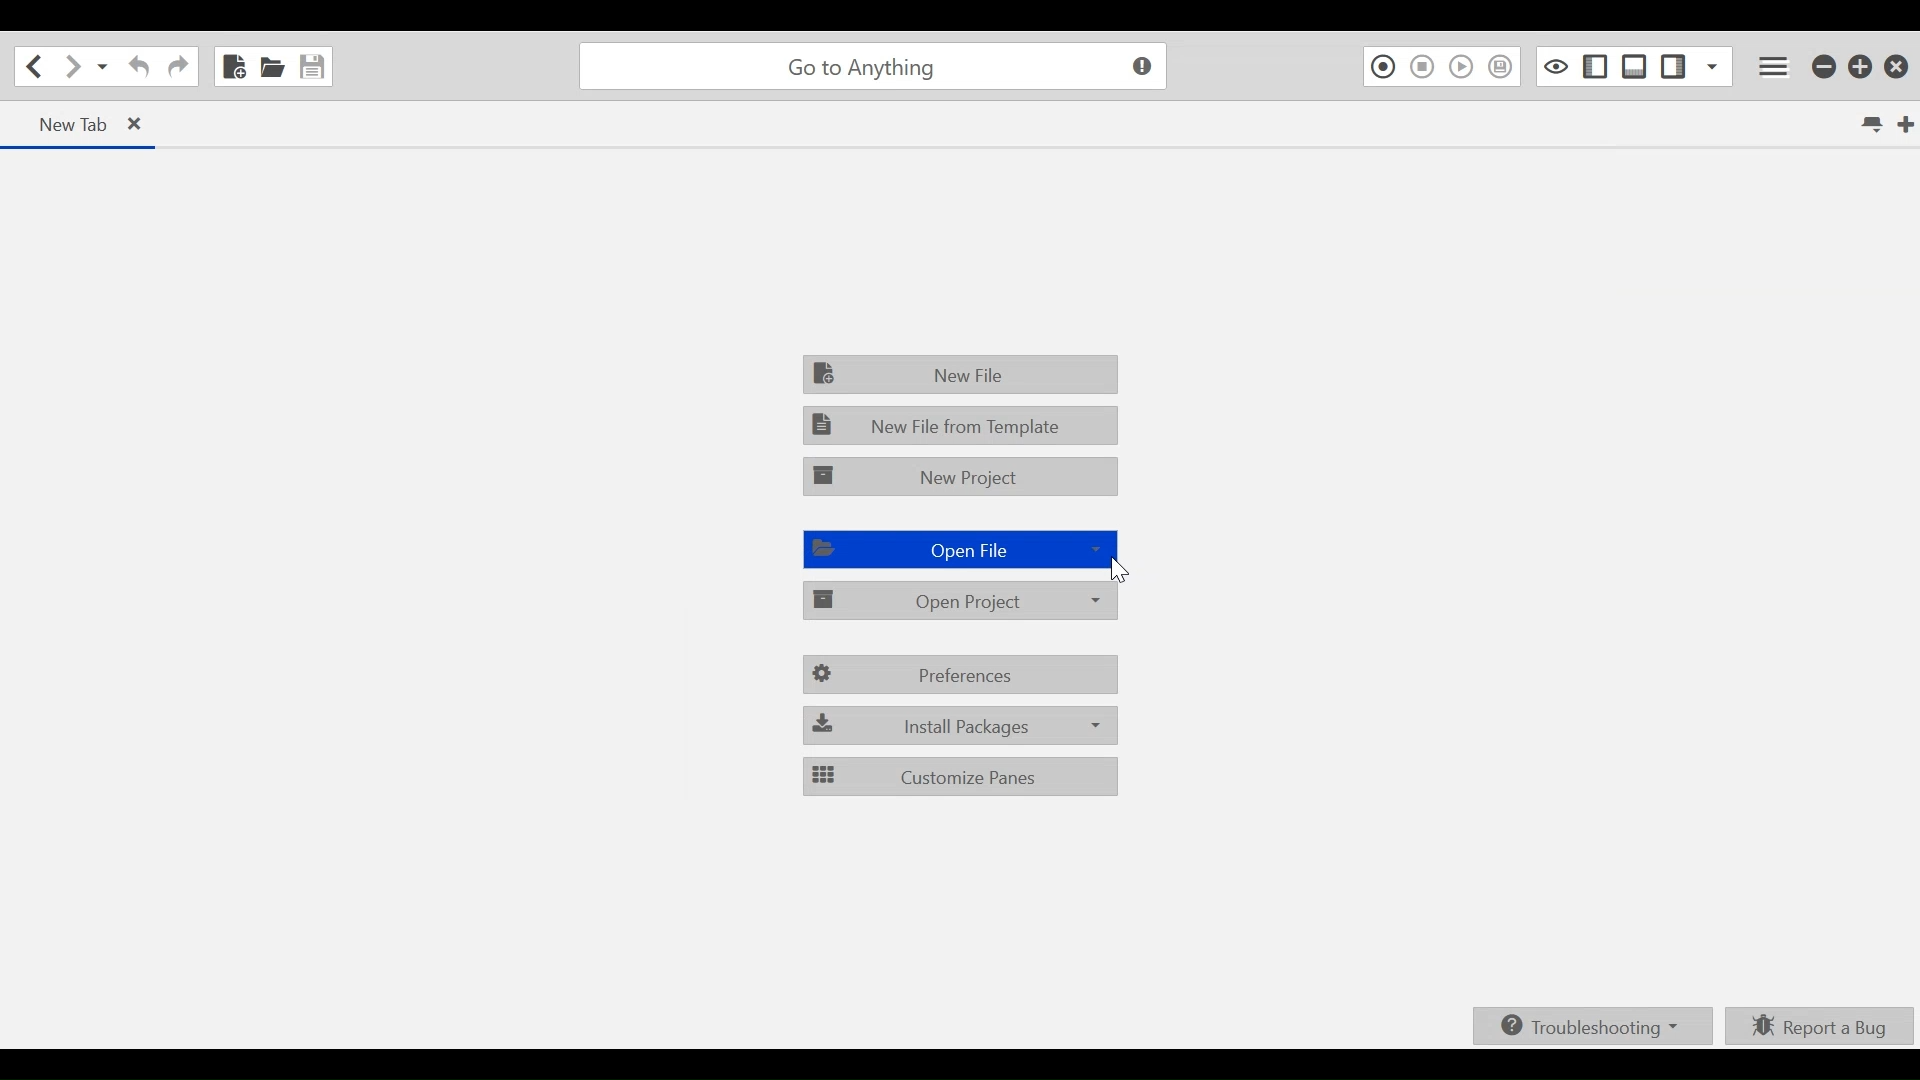 This screenshot has height=1080, width=1920. Describe the element at coordinates (1899, 62) in the screenshot. I see `Close` at that location.